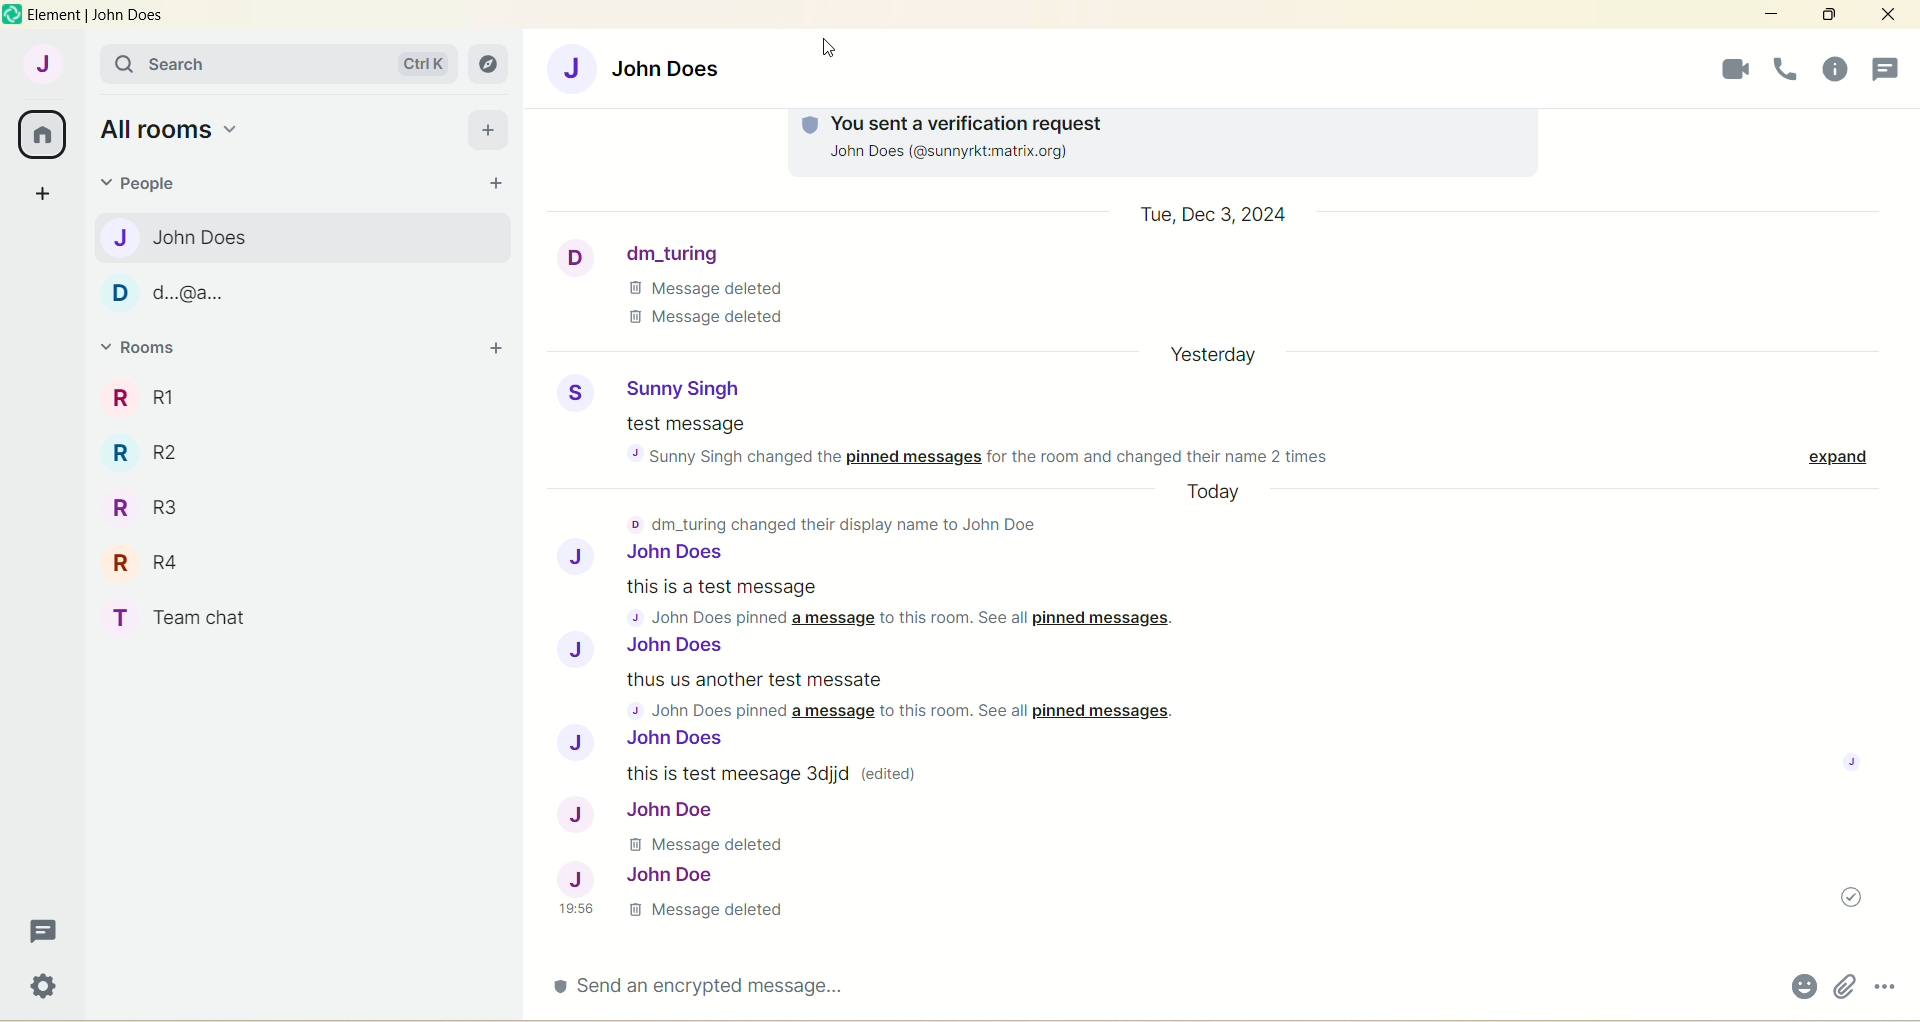  I want to click on maximize, so click(1829, 15).